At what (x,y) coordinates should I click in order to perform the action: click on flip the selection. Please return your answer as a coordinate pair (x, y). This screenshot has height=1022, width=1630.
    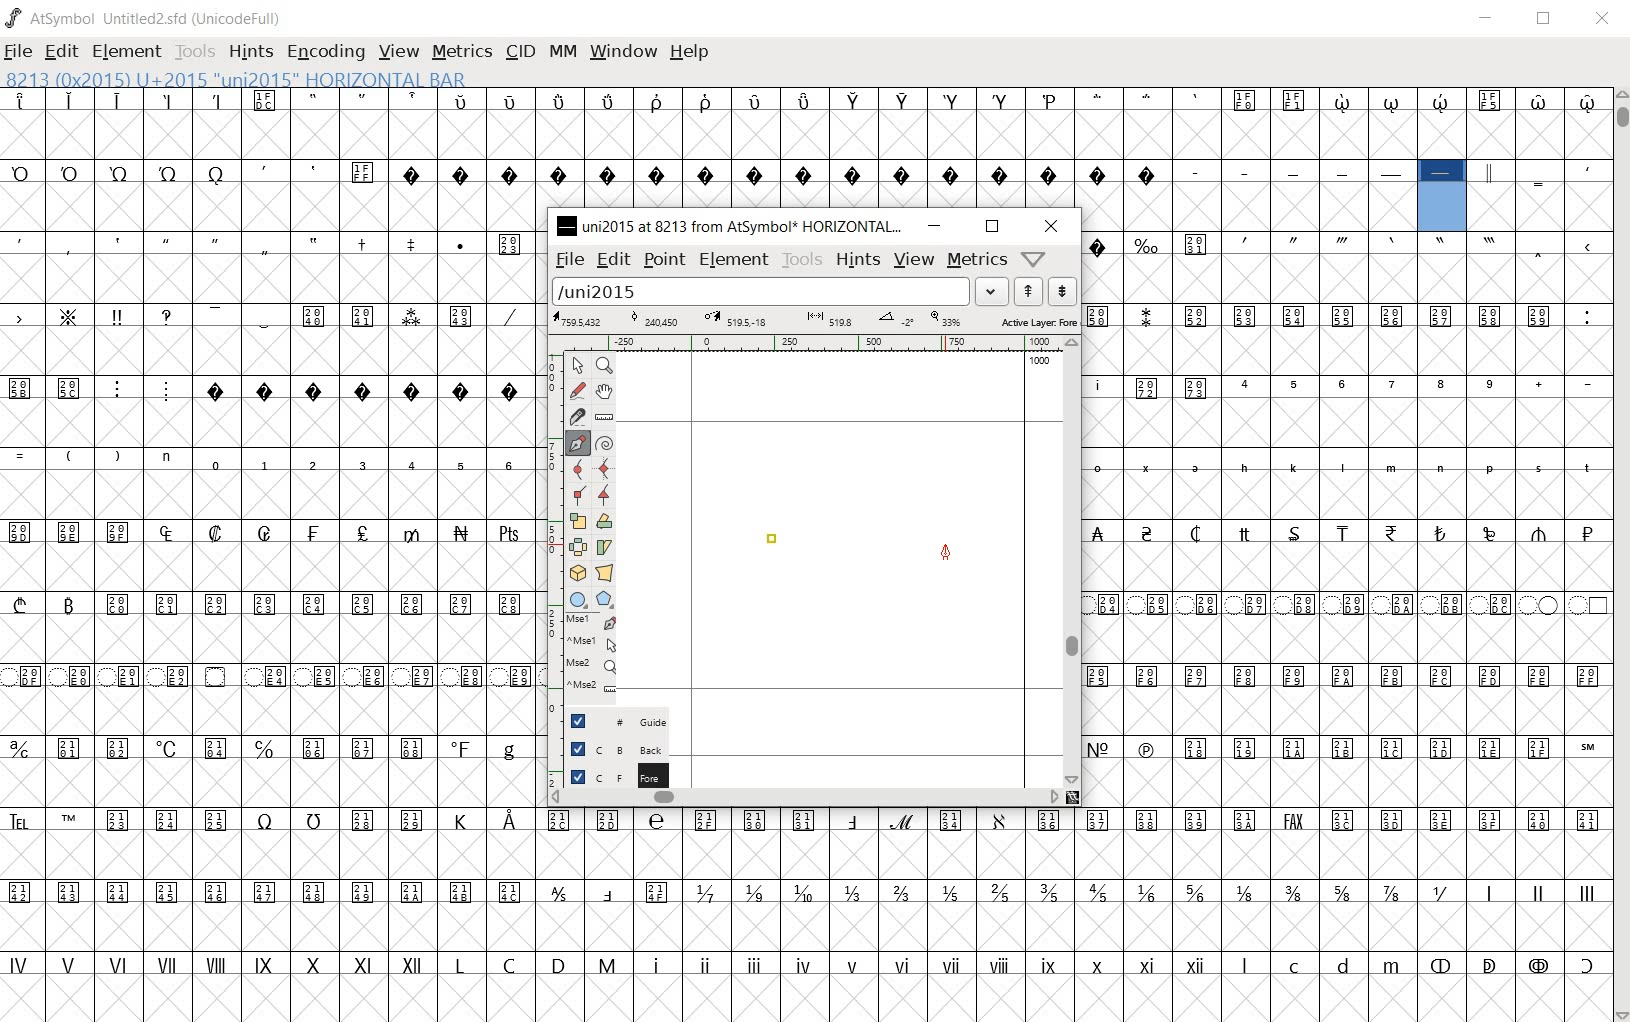
    Looking at the image, I should click on (577, 546).